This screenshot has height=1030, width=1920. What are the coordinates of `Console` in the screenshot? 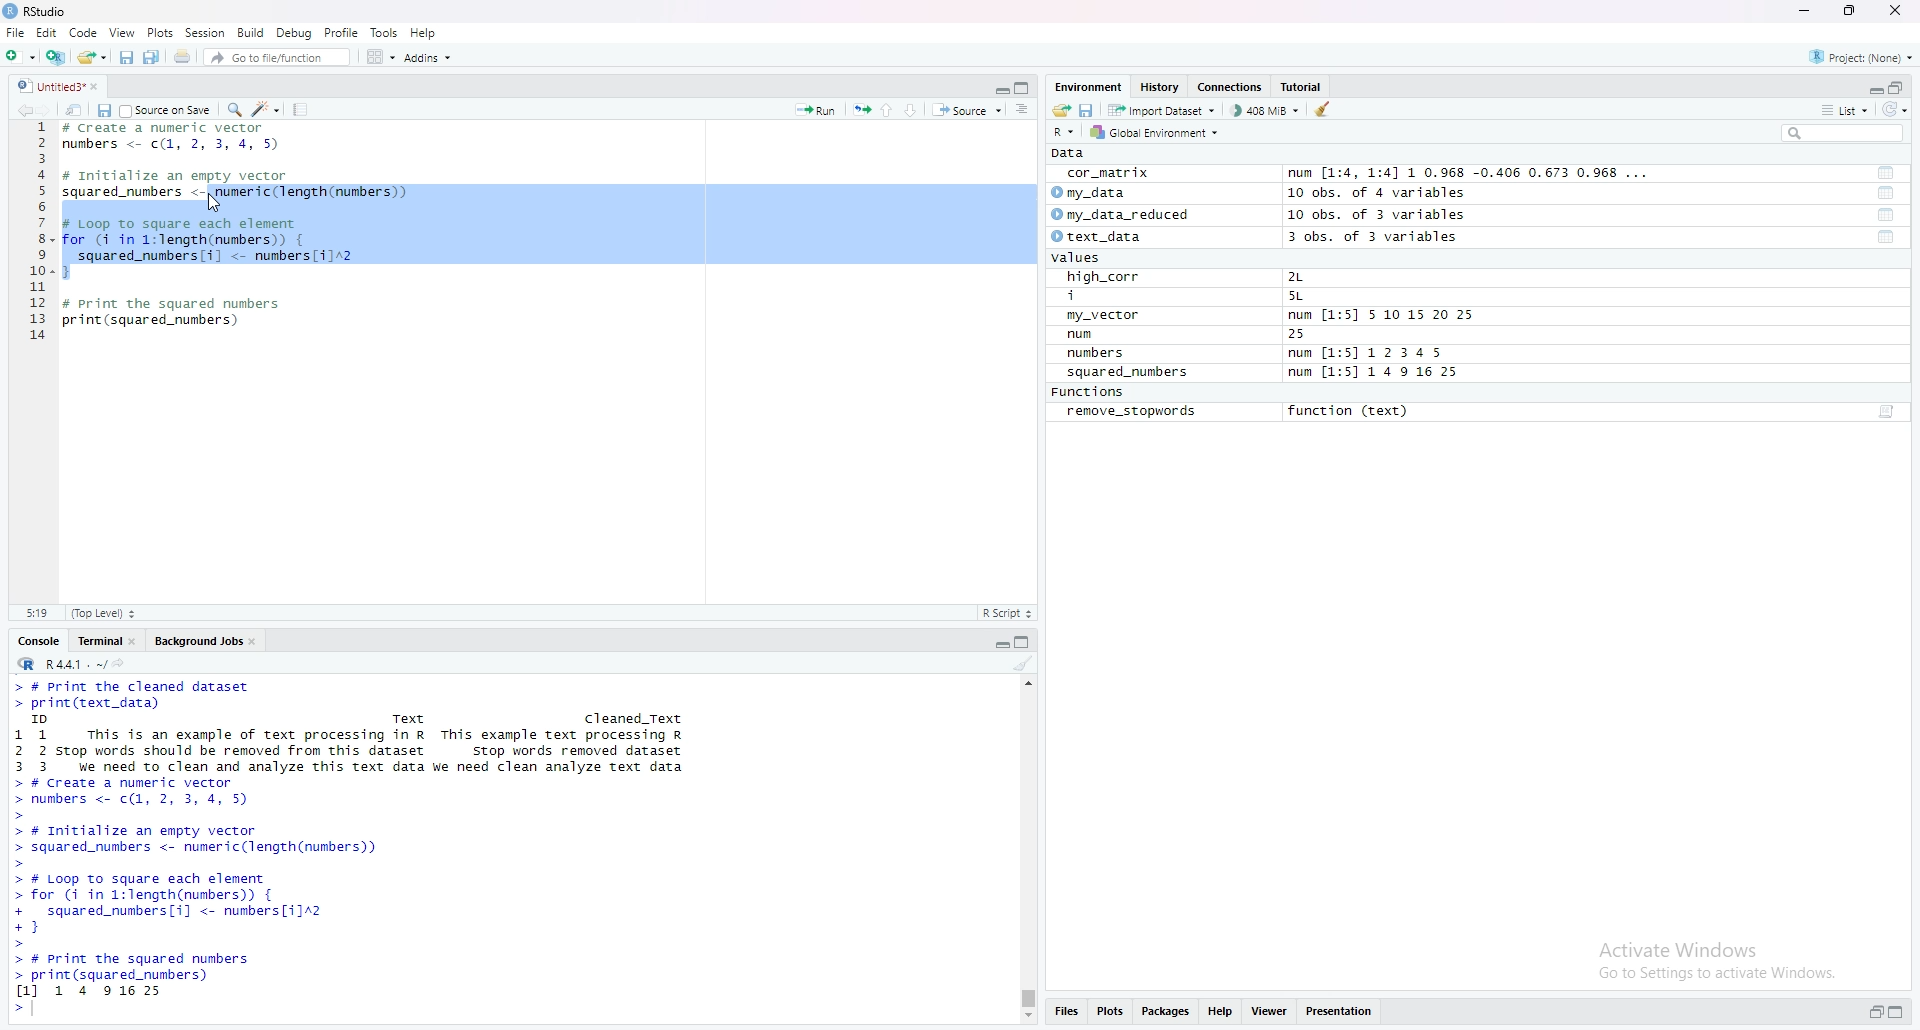 It's located at (39, 639).